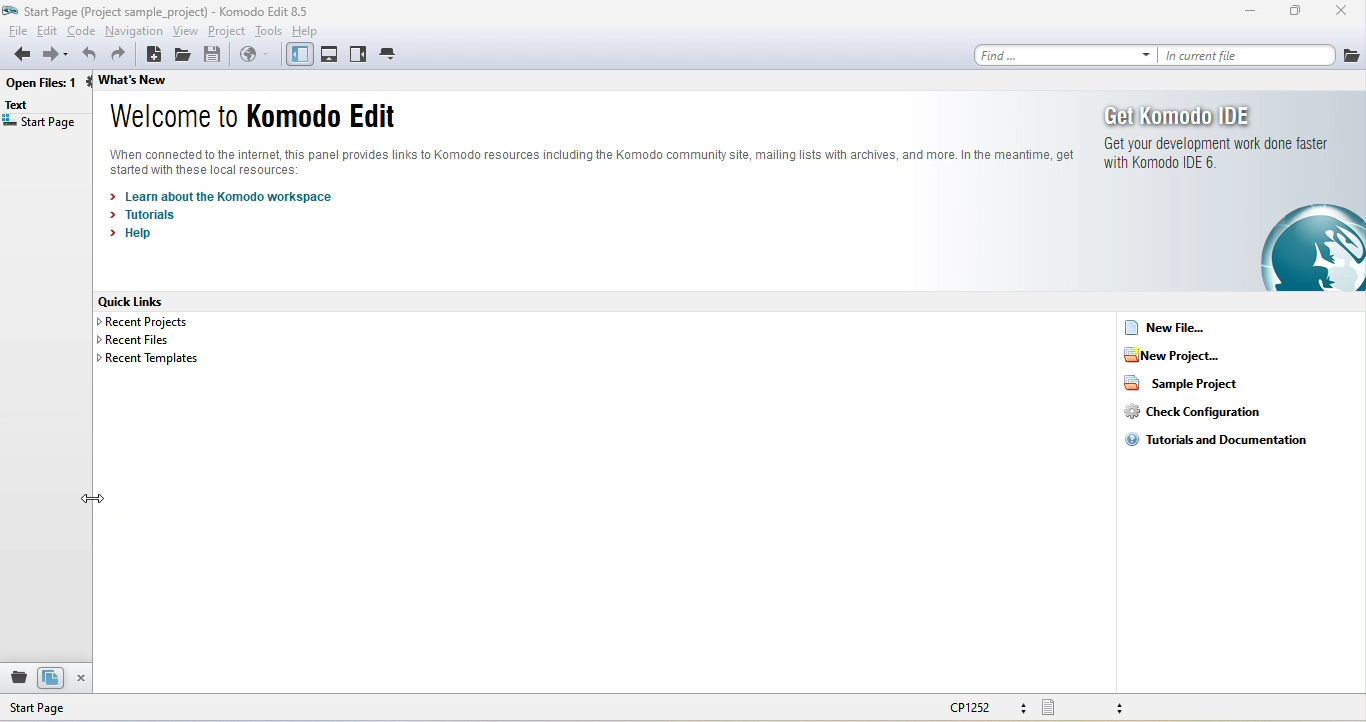 The height and width of the screenshot is (722, 1366). What do you see at coordinates (122, 55) in the screenshot?
I see `redo` at bounding box center [122, 55].